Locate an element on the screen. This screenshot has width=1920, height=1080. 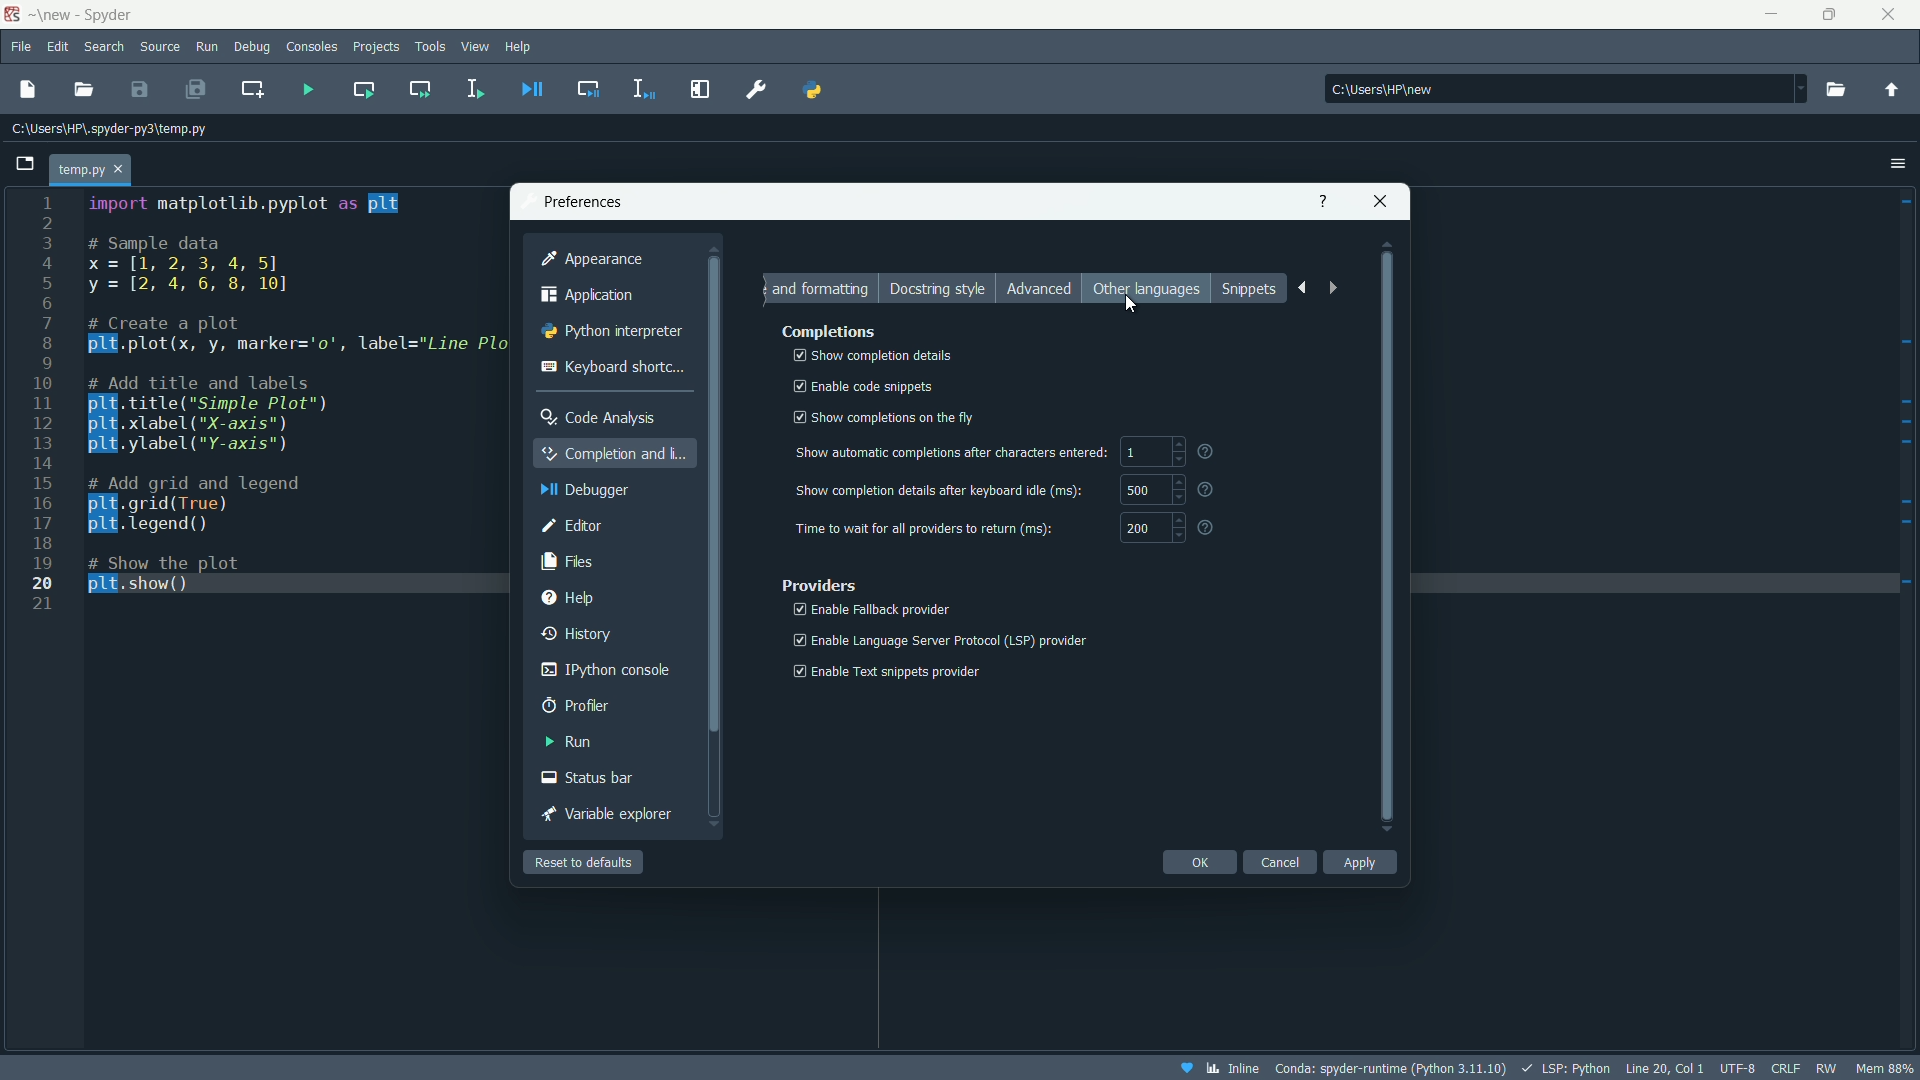
run is located at coordinates (207, 48).